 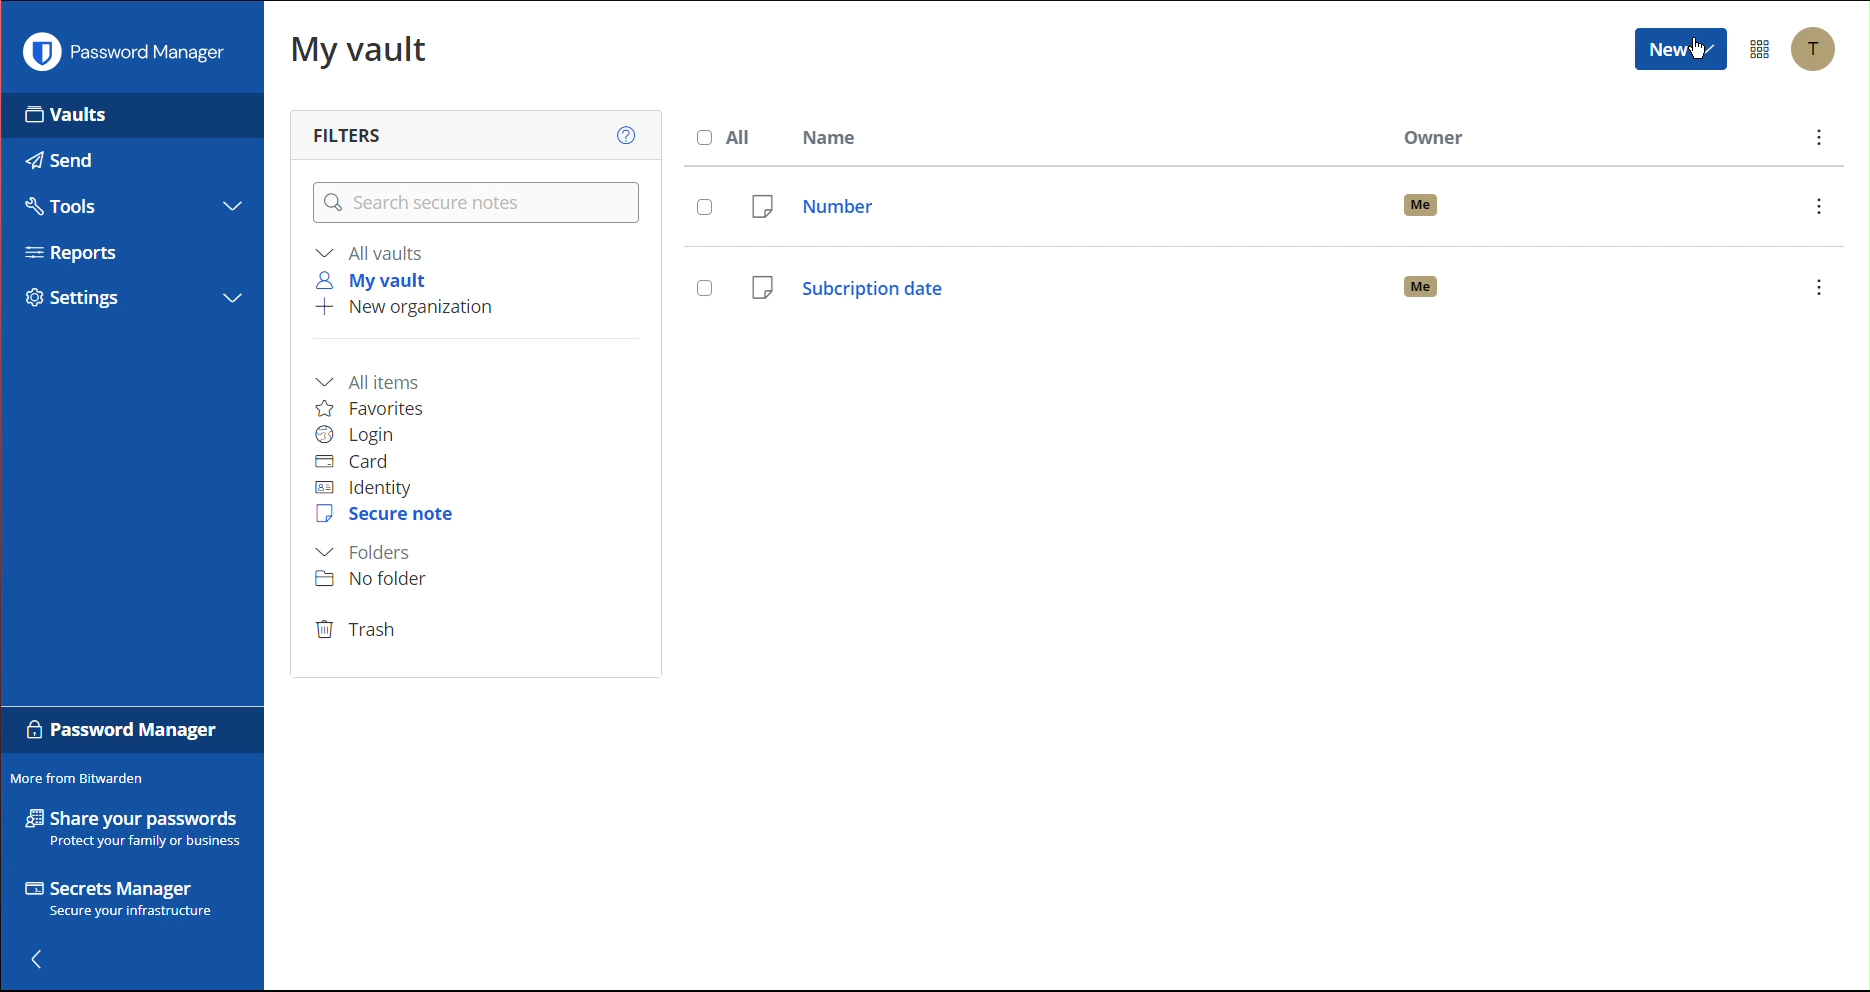 What do you see at coordinates (72, 252) in the screenshot?
I see `Reports` at bounding box center [72, 252].